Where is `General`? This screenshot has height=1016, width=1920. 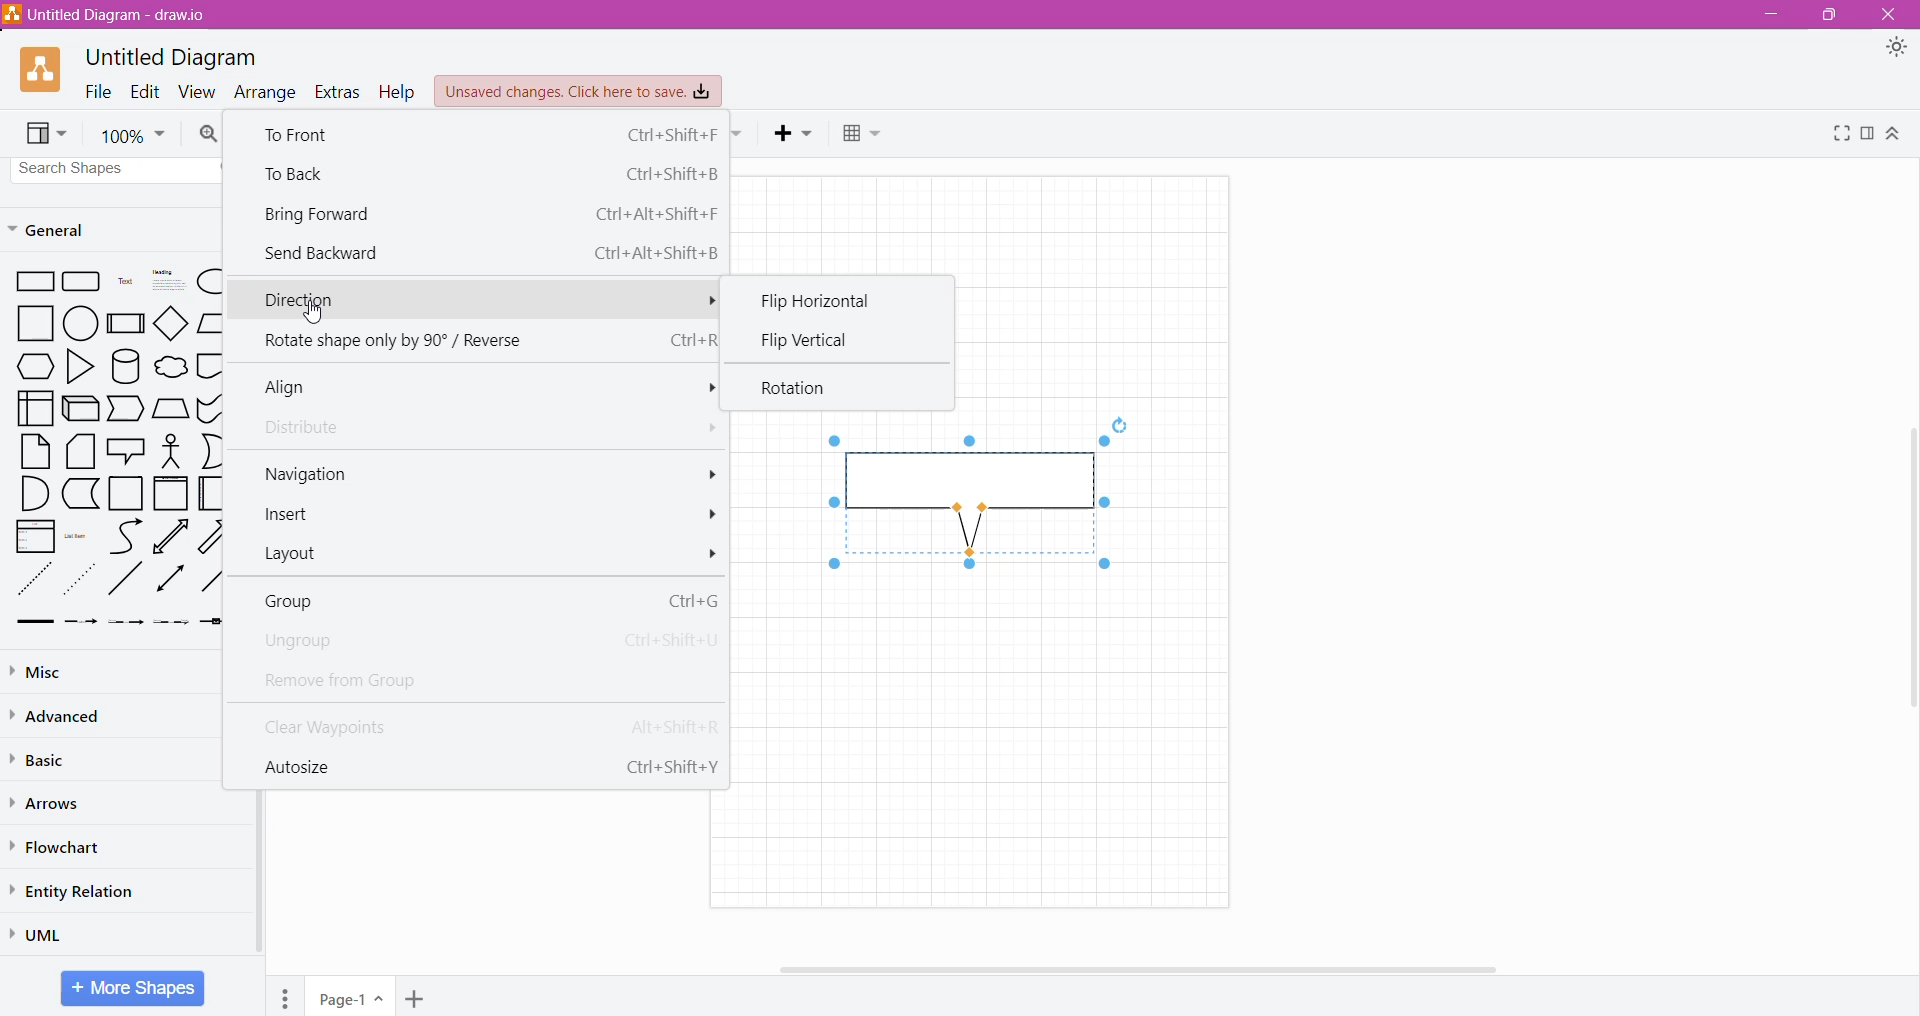 General is located at coordinates (60, 229).